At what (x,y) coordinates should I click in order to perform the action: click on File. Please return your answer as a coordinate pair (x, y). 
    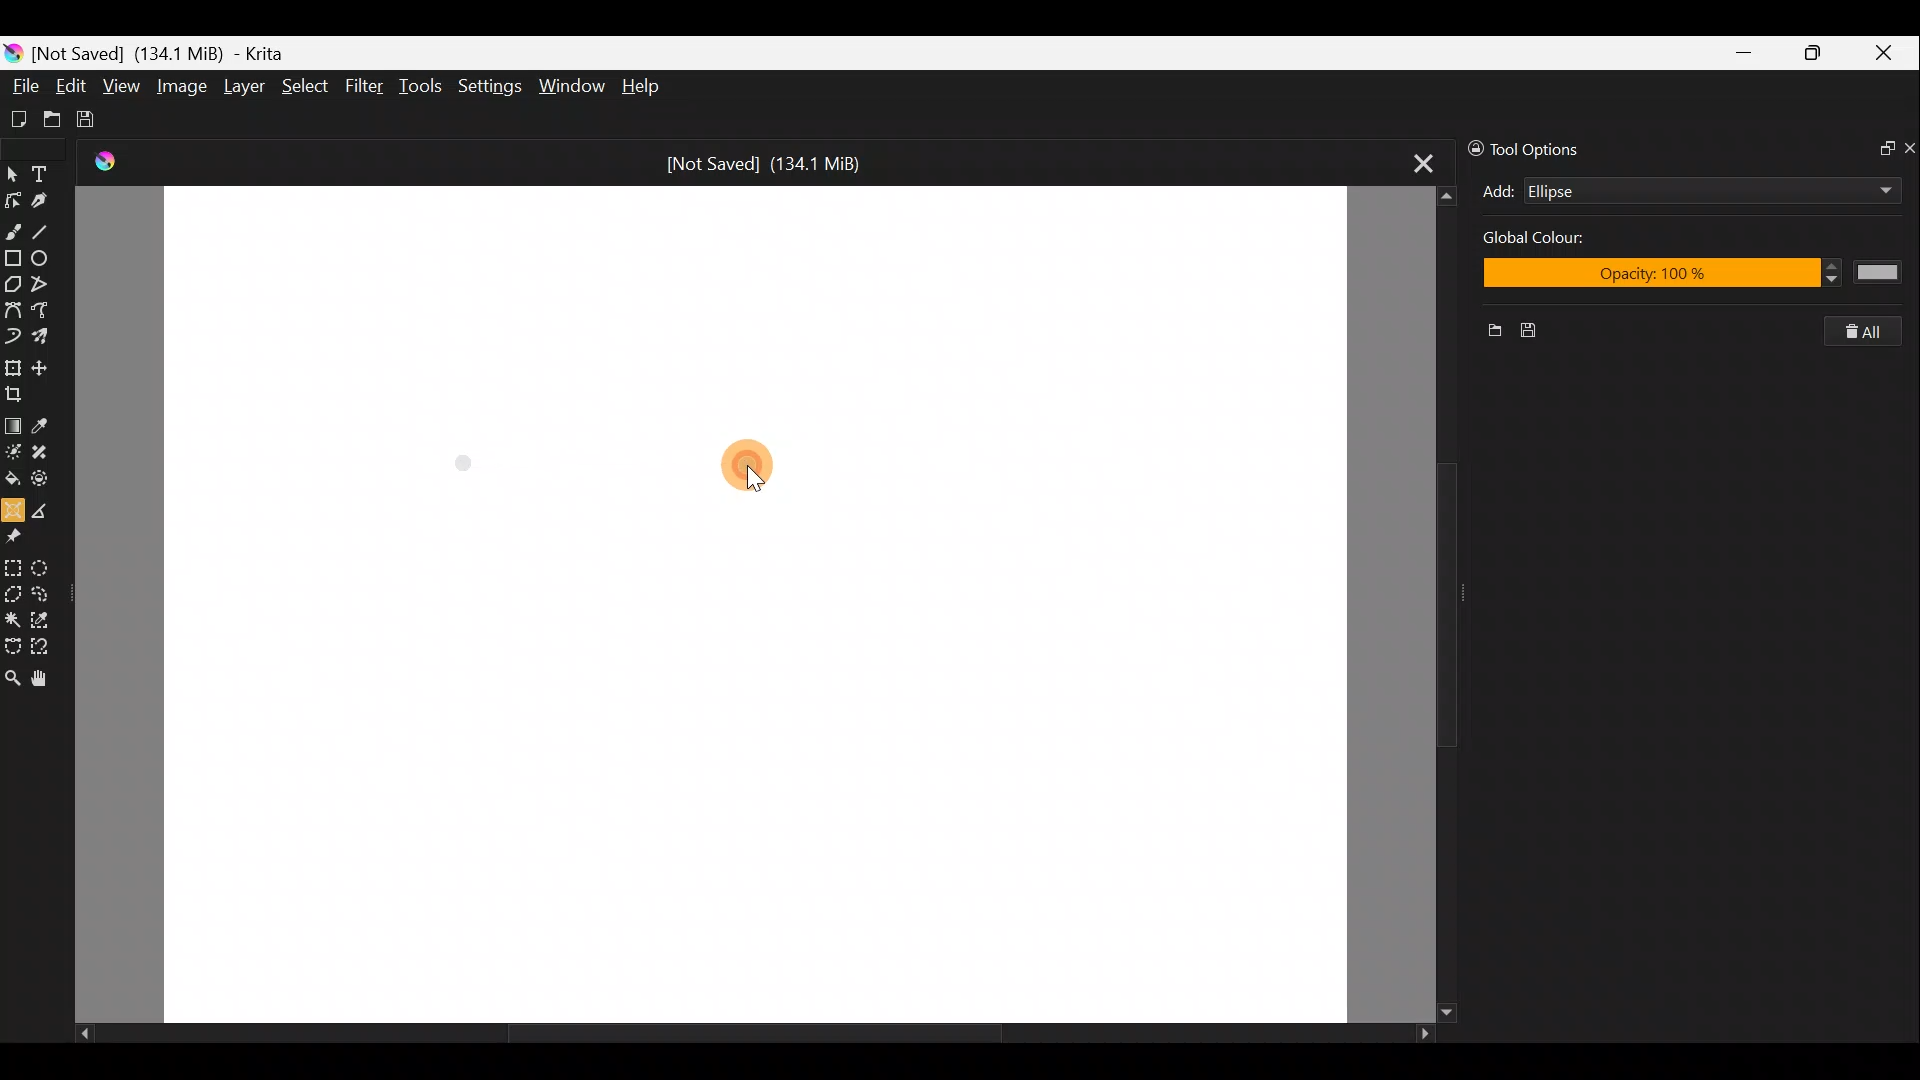
    Looking at the image, I should click on (23, 80).